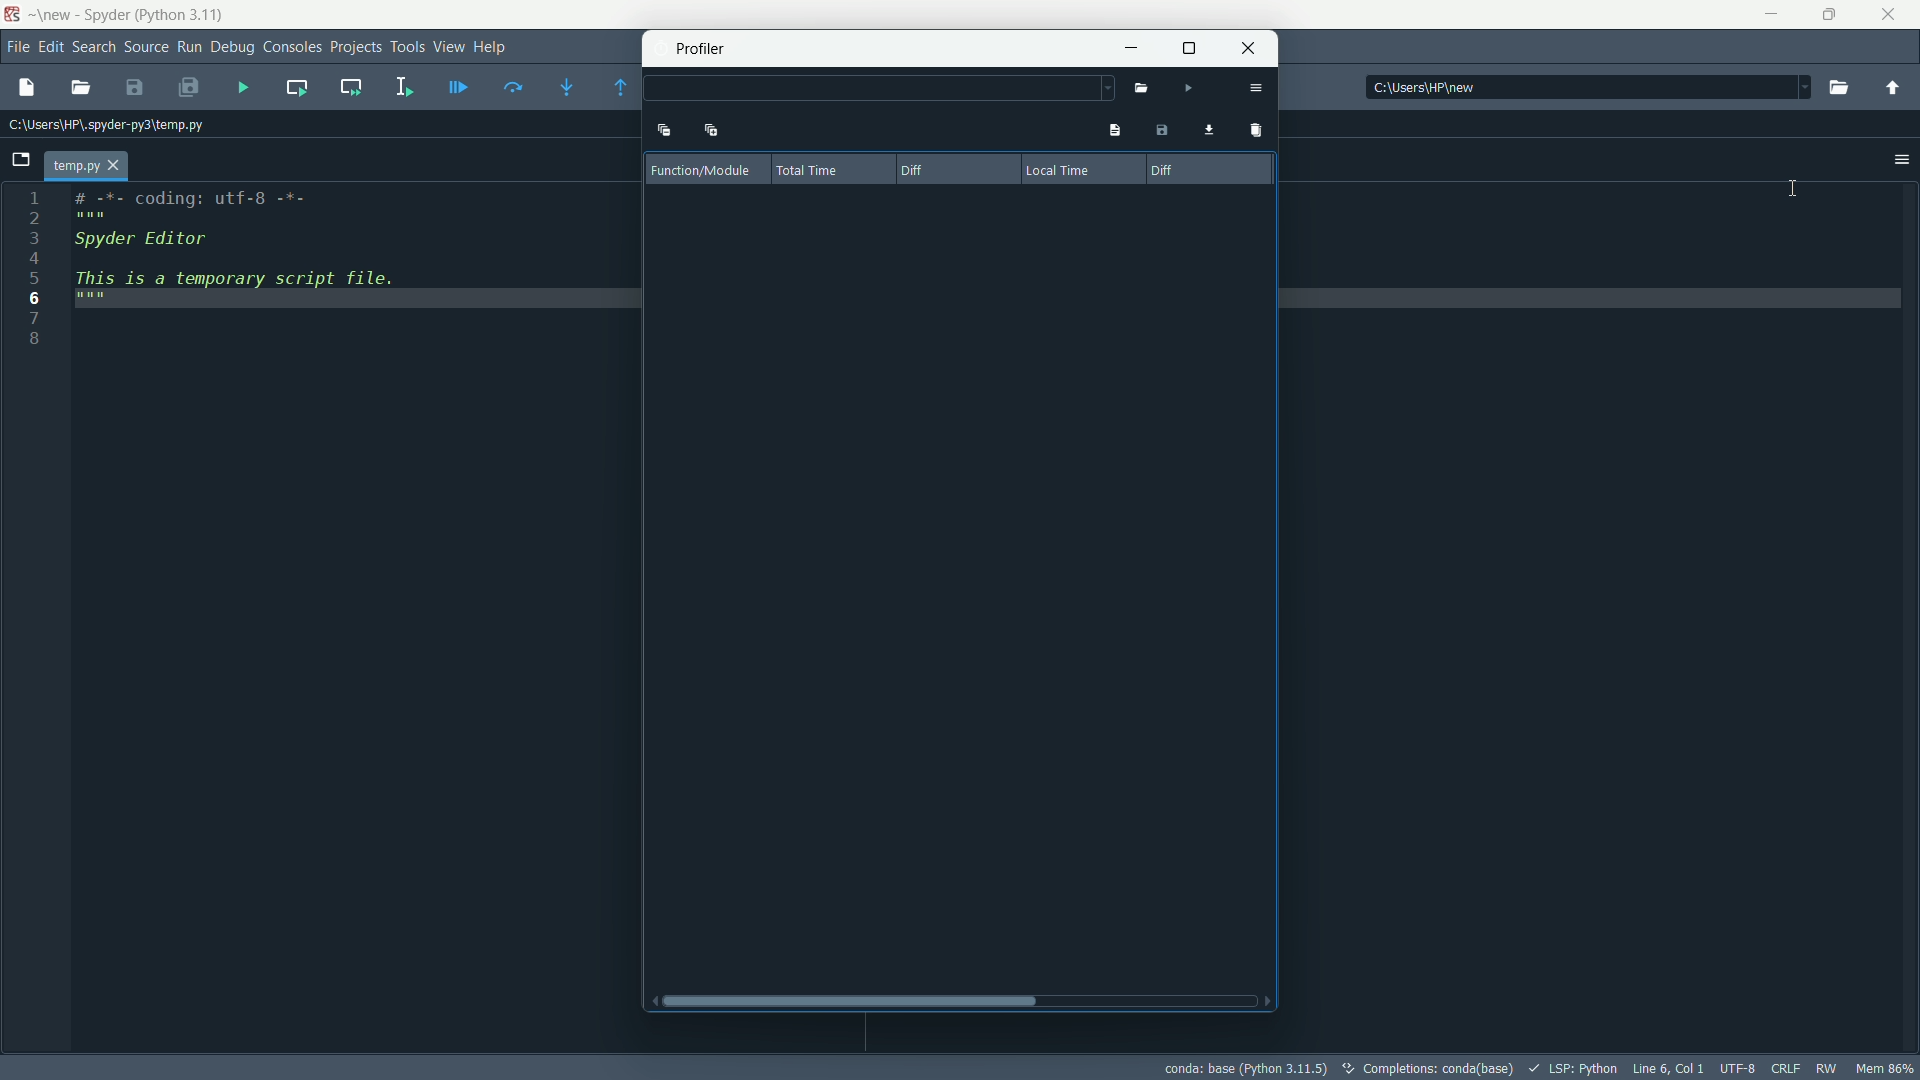 Image resolution: width=1920 pixels, height=1080 pixels. What do you see at coordinates (34, 317) in the screenshot?
I see `7` at bounding box center [34, 317].